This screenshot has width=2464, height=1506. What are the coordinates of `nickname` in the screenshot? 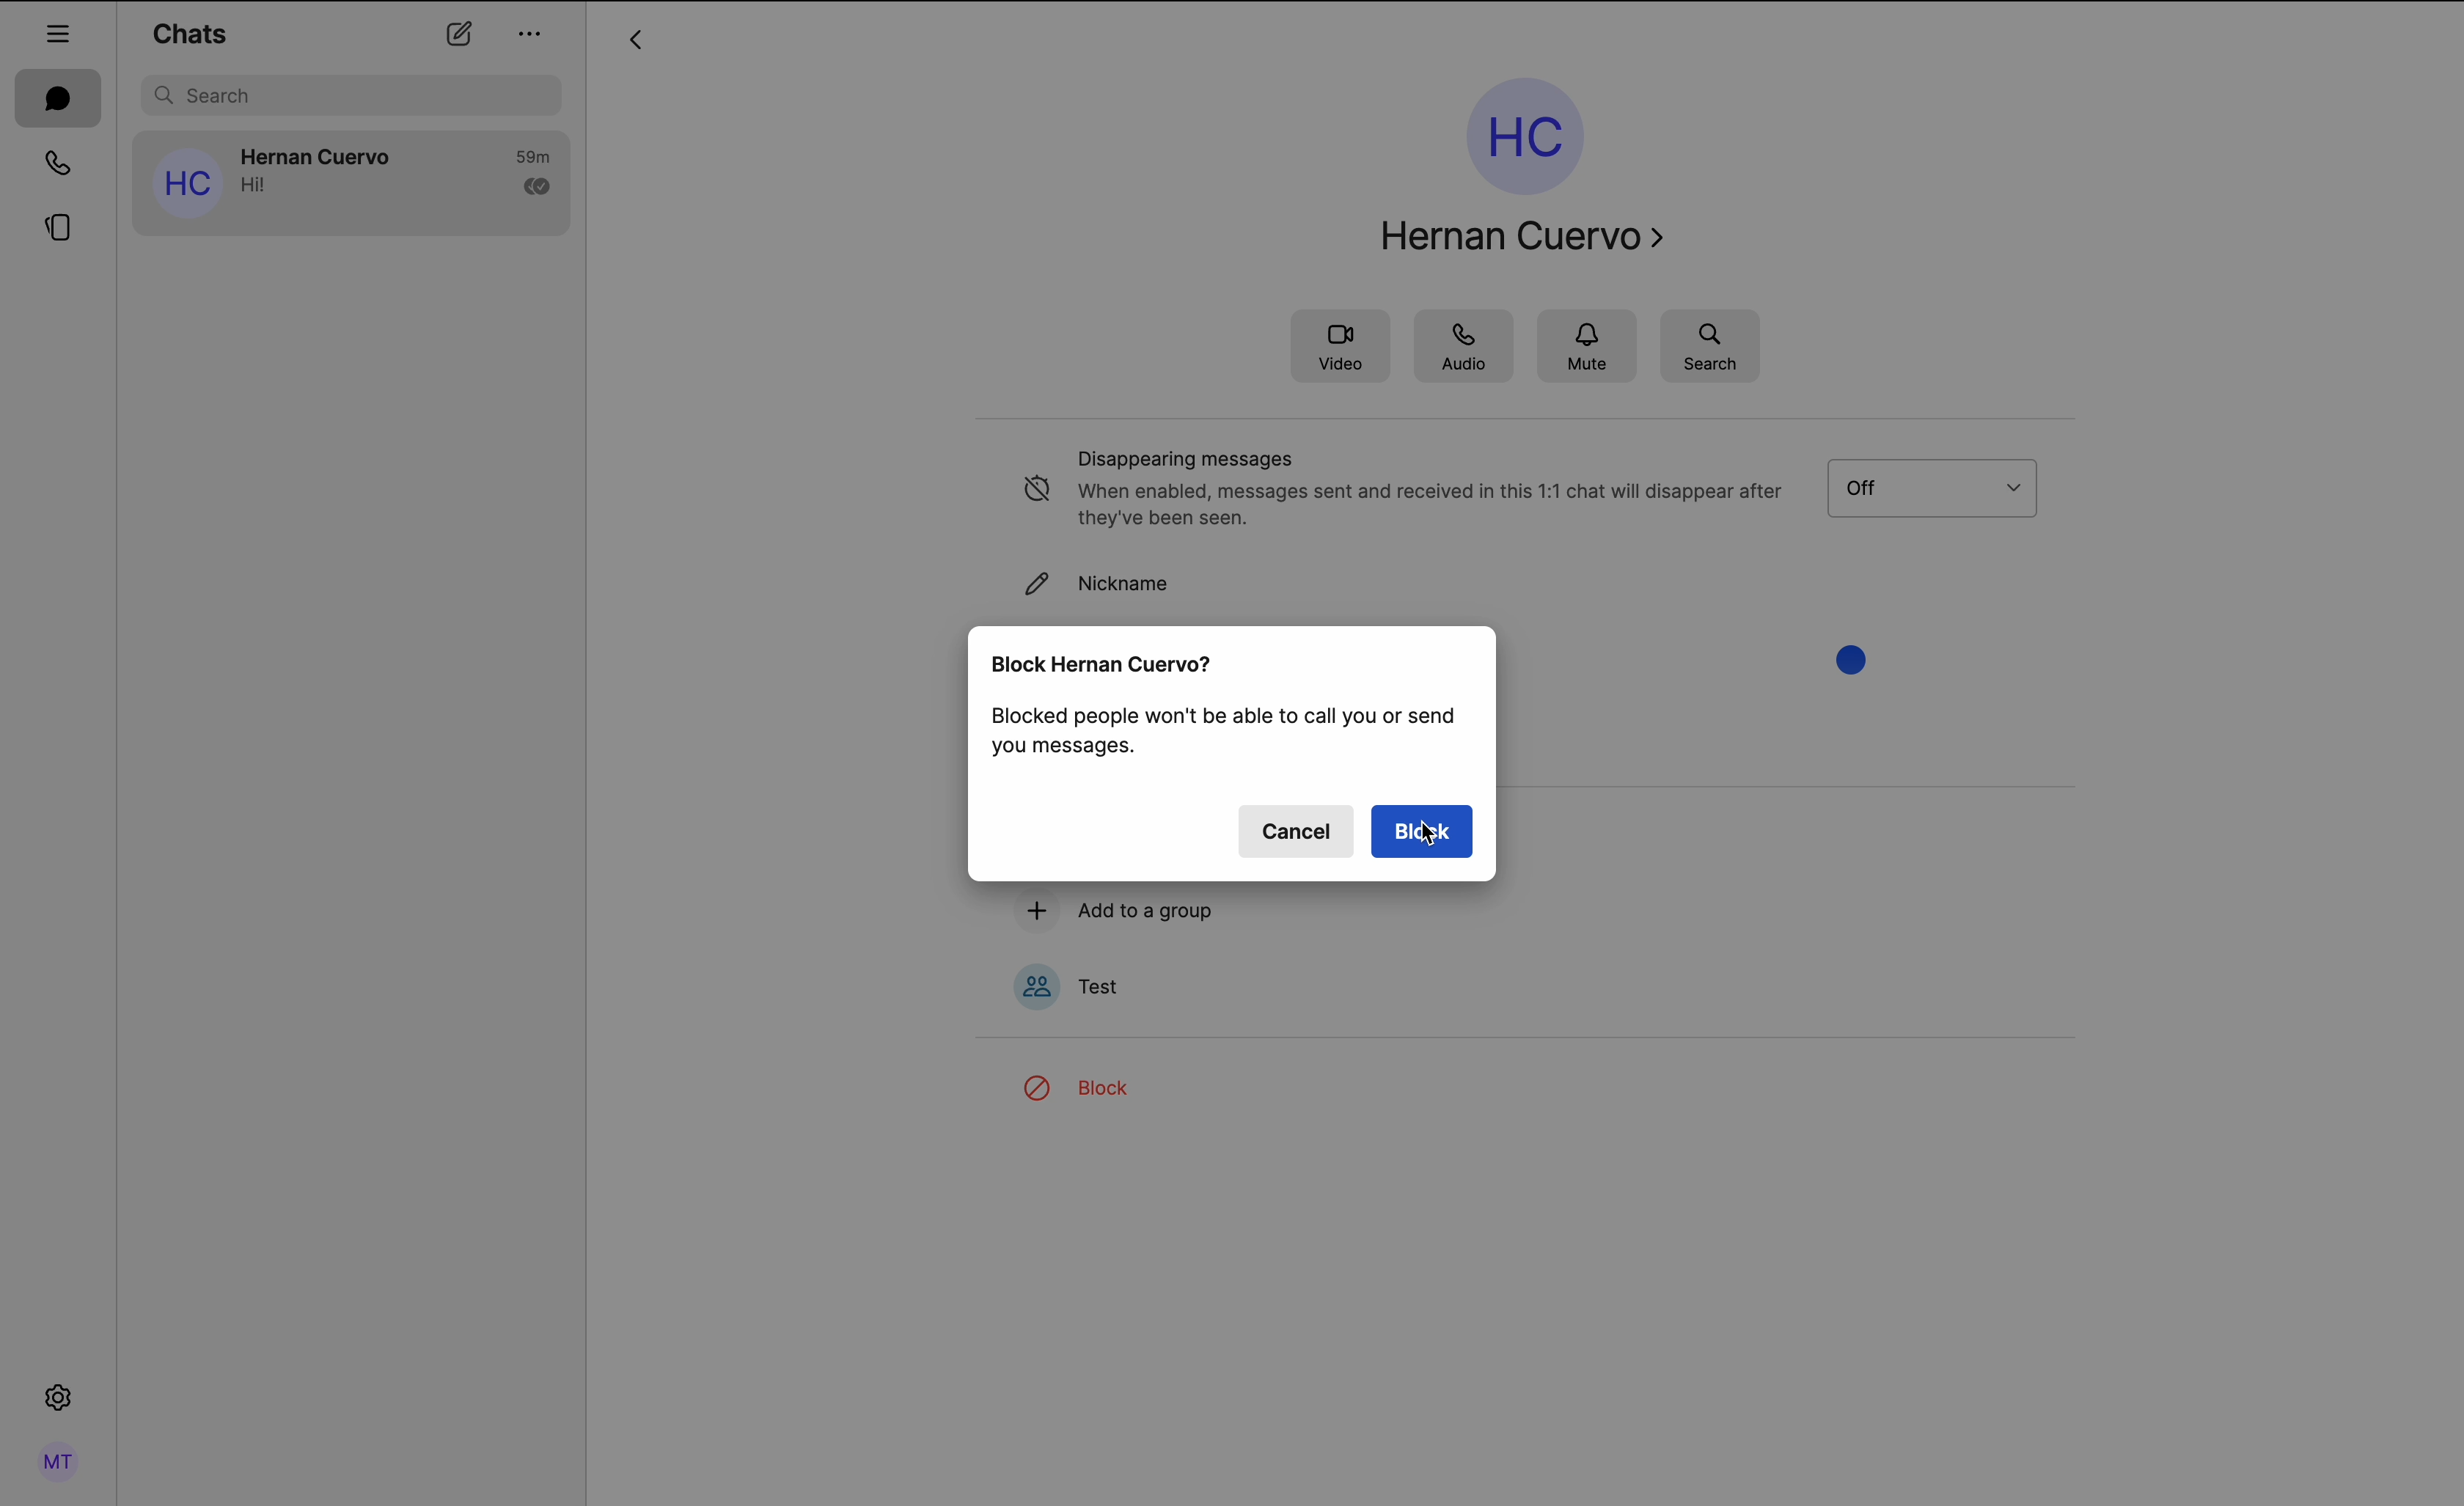 It's located at (1098, 587).